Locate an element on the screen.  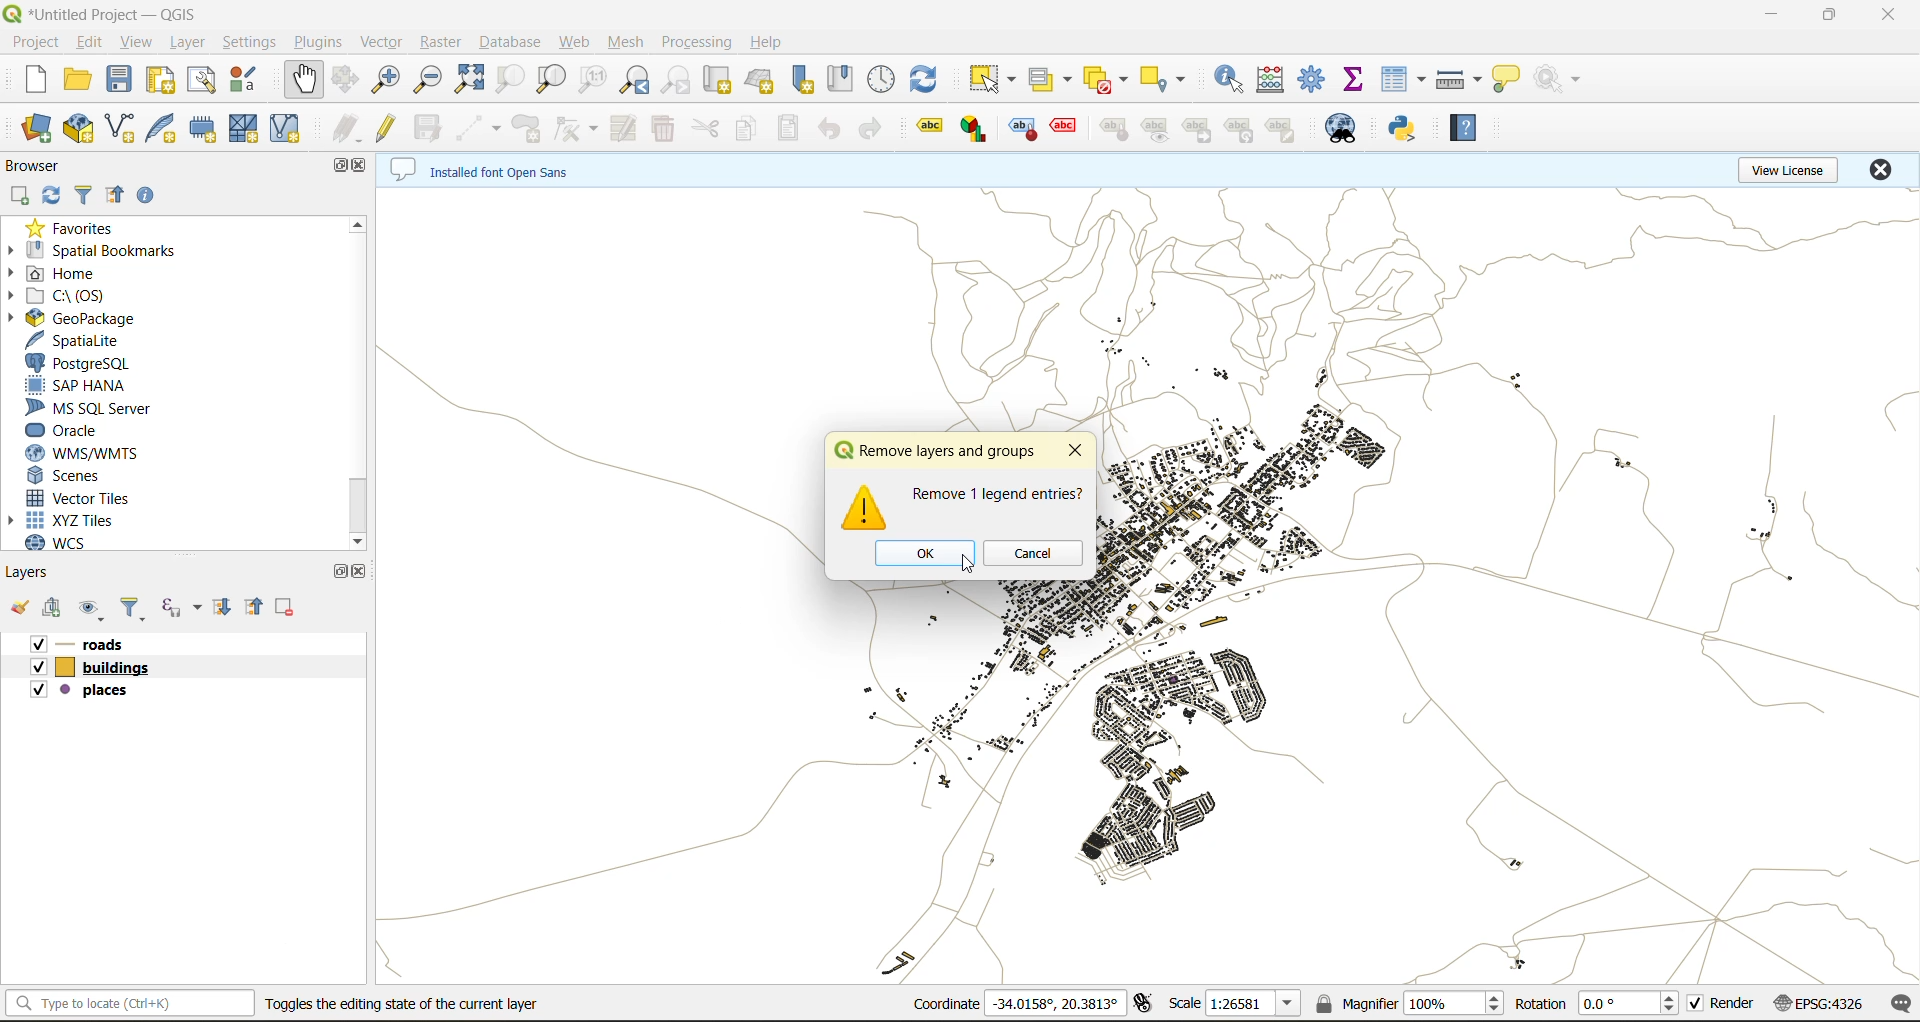
zoom last is located at coordinates (633, 80).